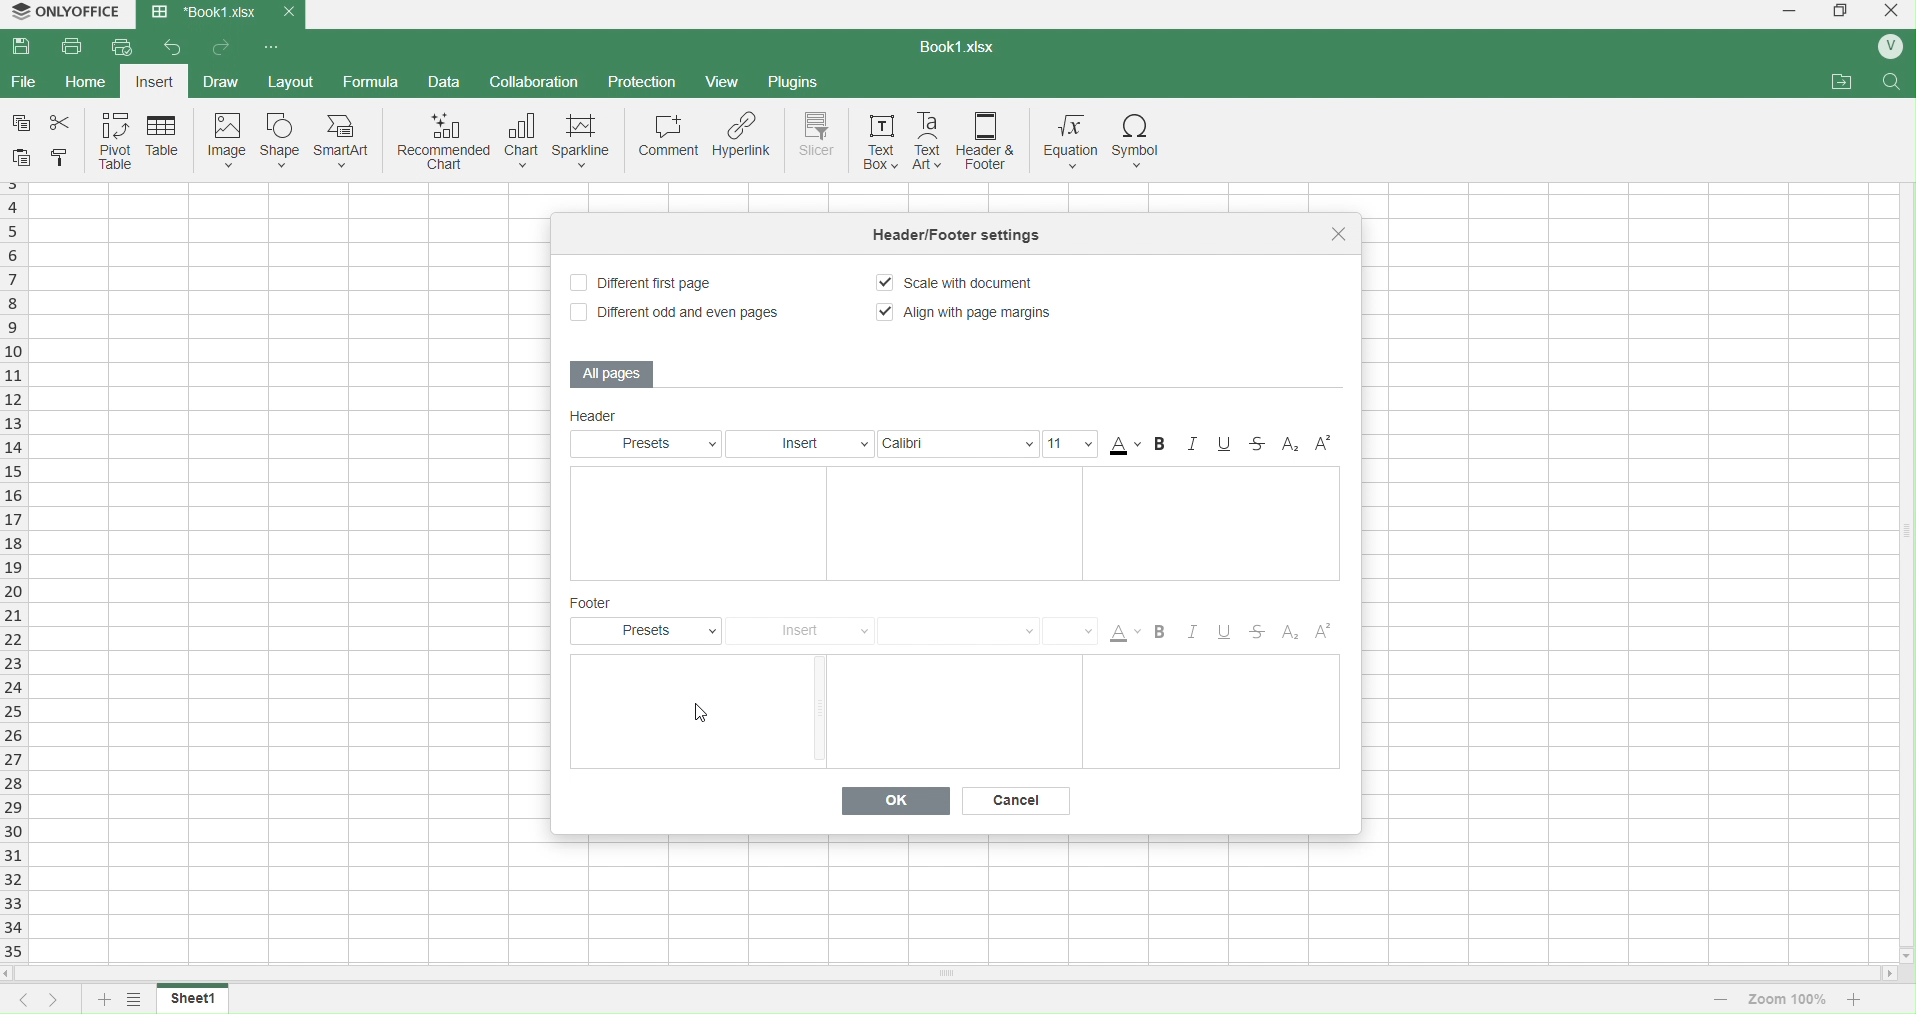  What do you see at coordinates (224, 47) in the screenshot?
I see `forward` at bounding box center [224, 47].